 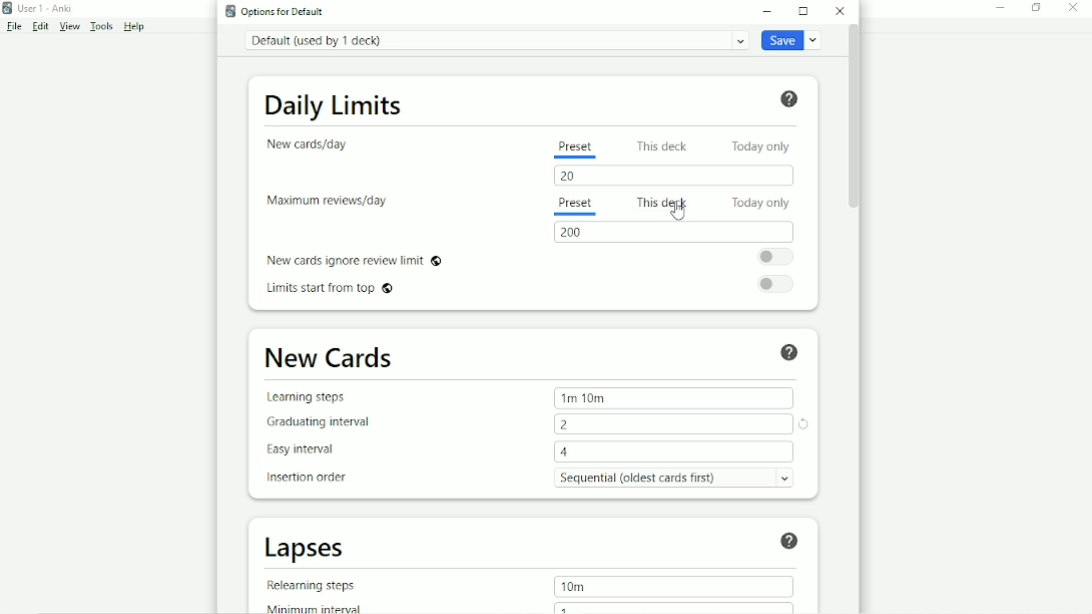 What do you see at coordinates (1035, 7) in the screenshot?
I see `Restore down` at bounding box center [1035, 7].